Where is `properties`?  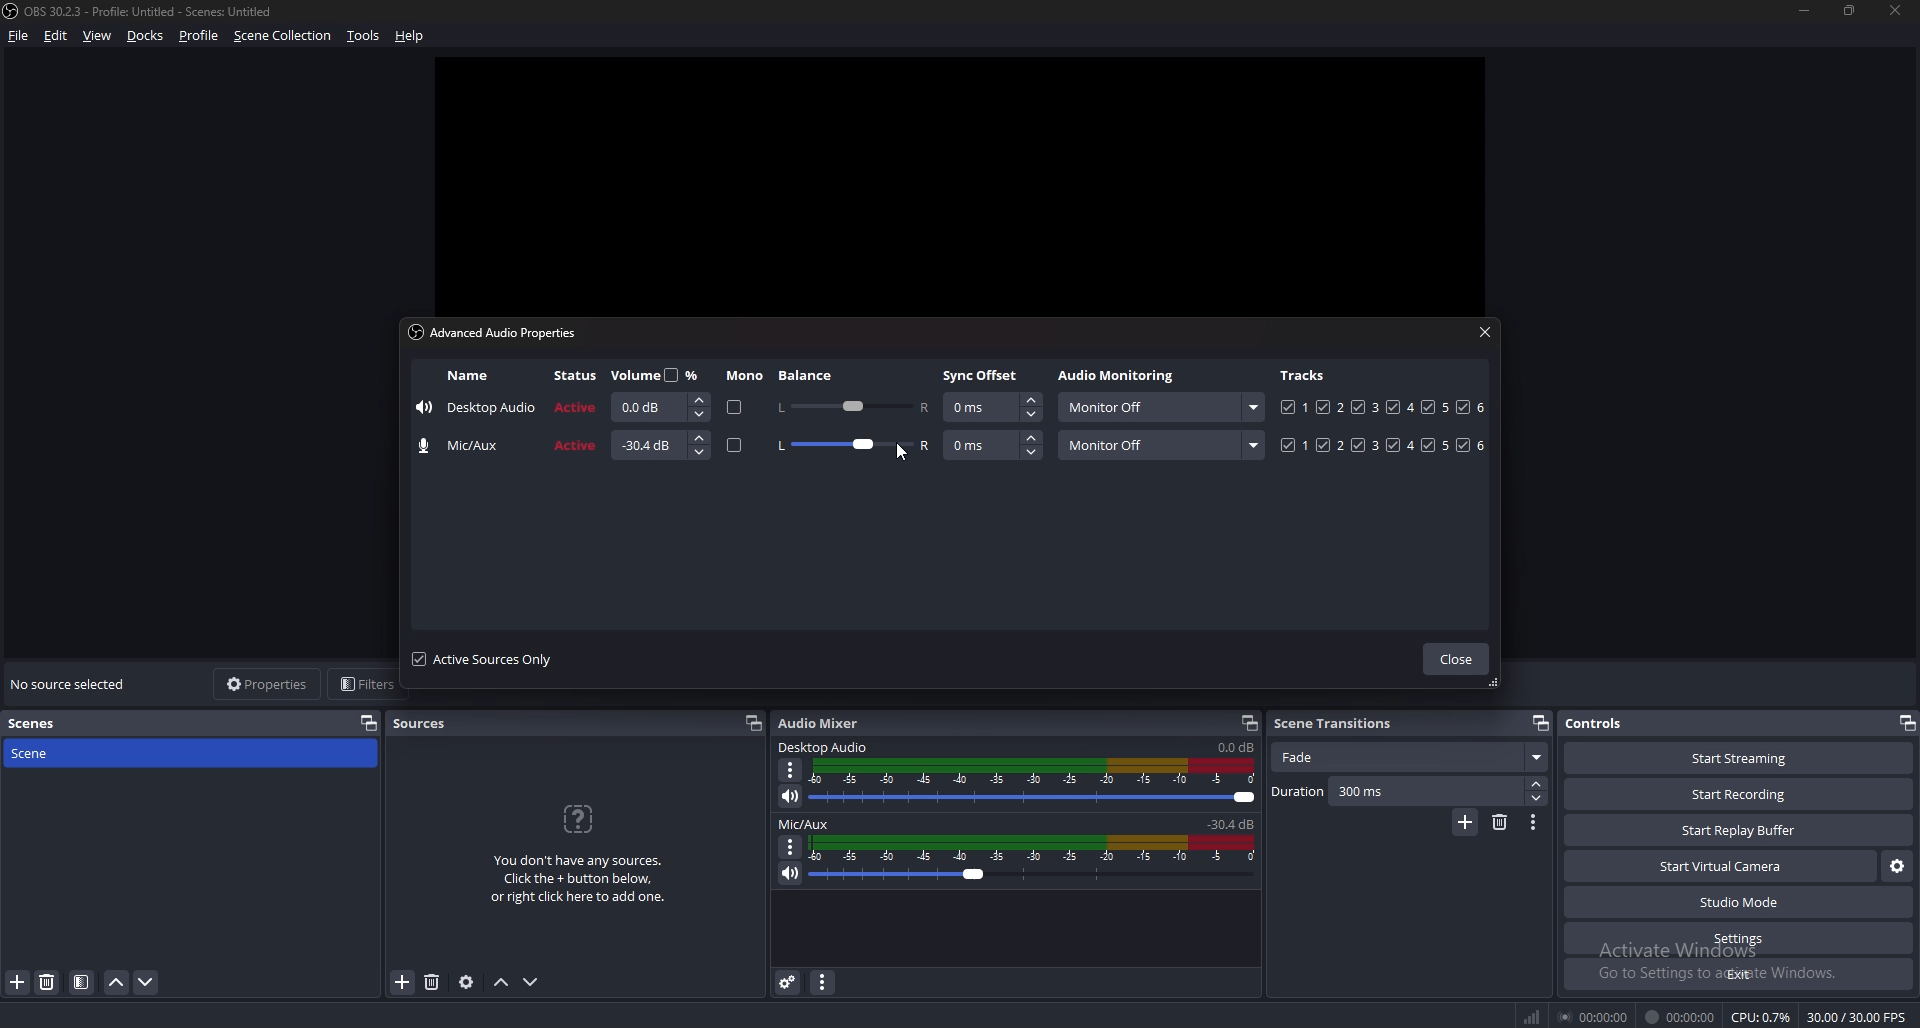
properties is located at coordinates (271, 684).